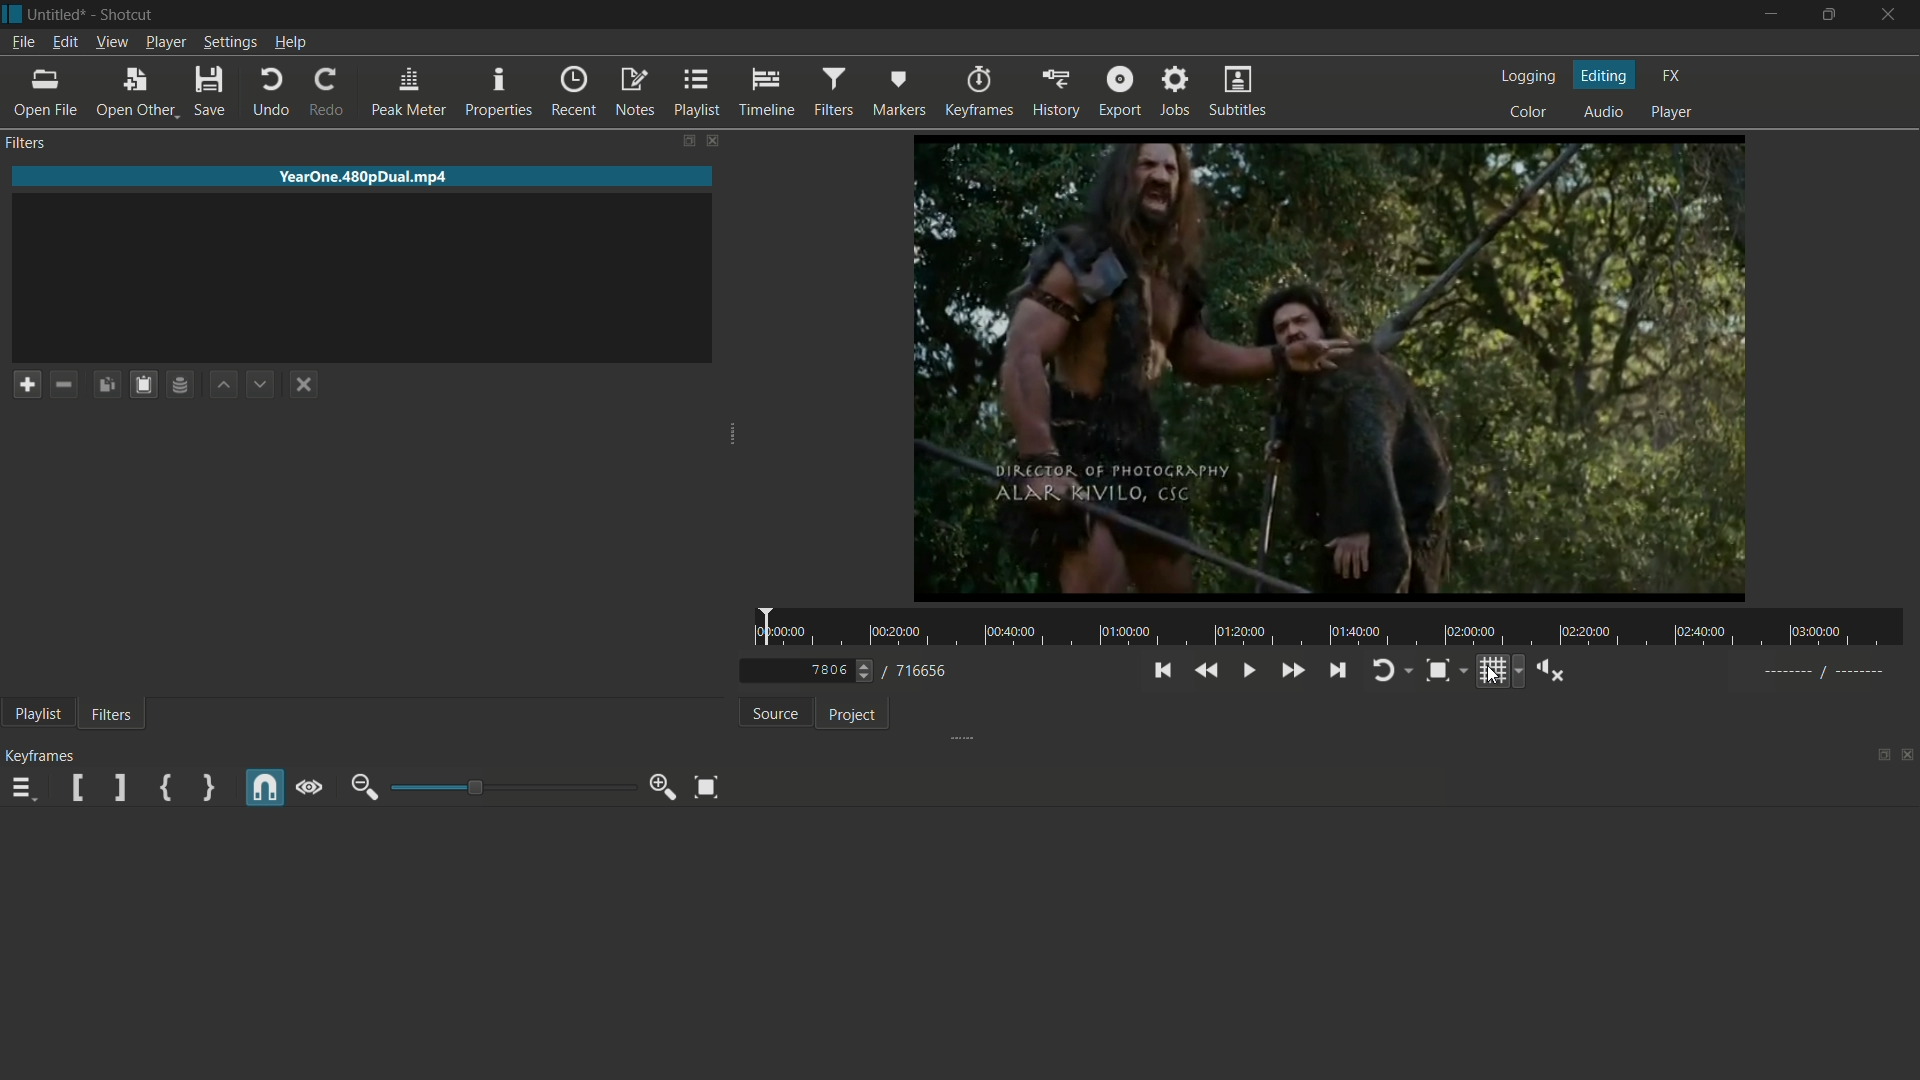  I want to click on set second simple keyframe, so click(207, 788).